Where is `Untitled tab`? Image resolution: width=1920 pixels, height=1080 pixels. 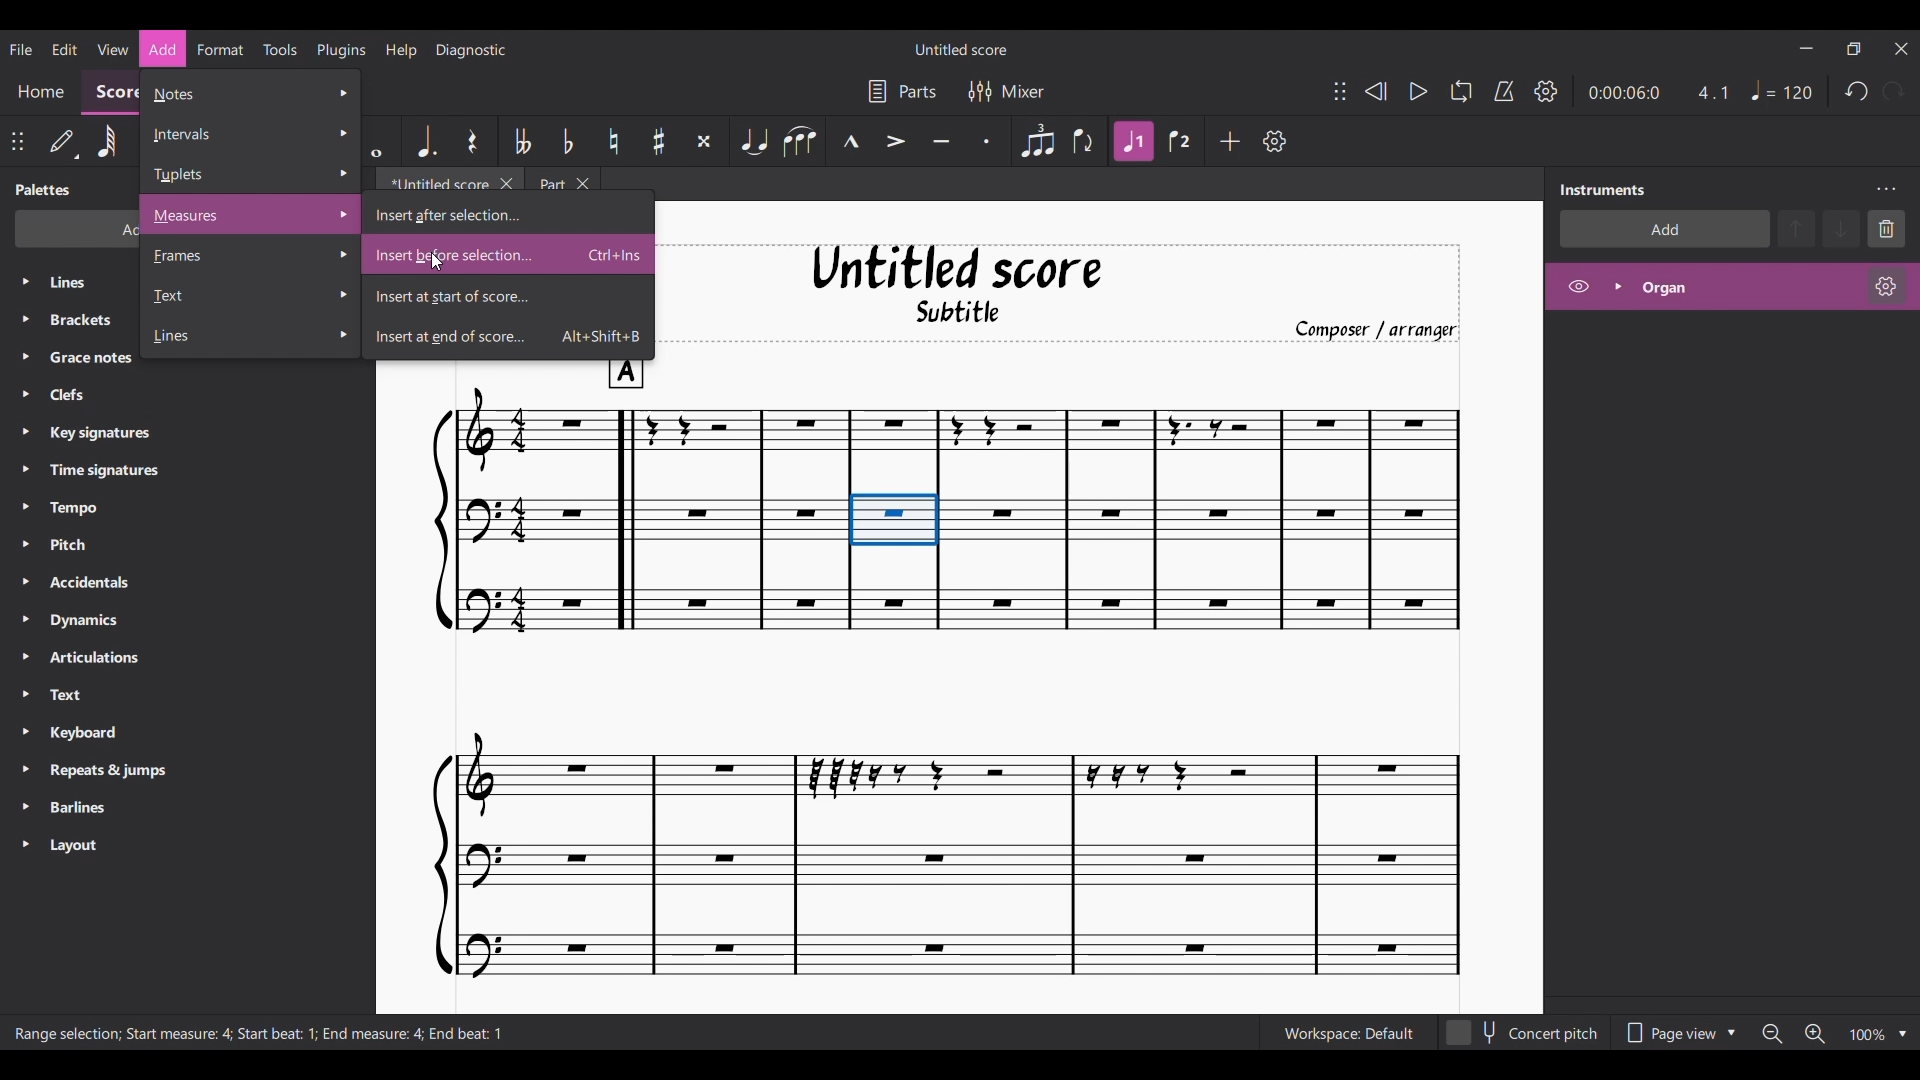 Untitled tab is located at coordinates (436, 185).